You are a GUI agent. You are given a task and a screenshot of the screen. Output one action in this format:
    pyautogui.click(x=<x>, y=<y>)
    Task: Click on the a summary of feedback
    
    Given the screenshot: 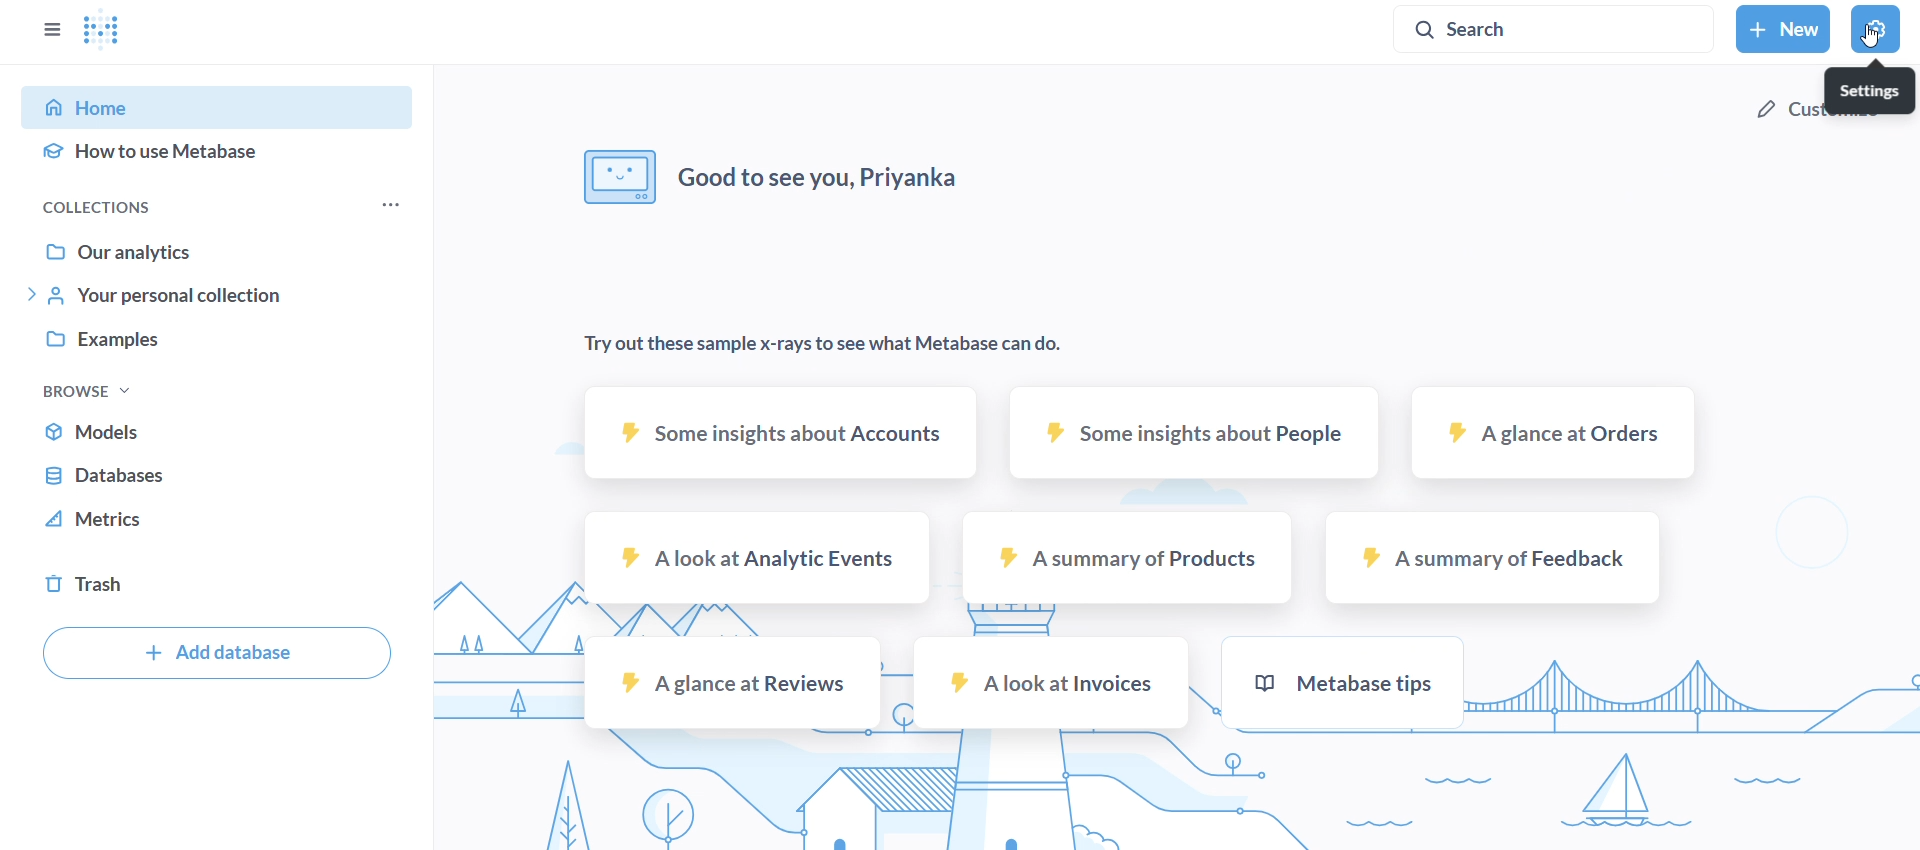 What is the action you would take?
    pyautogui.click(x=1494, y=558)
    